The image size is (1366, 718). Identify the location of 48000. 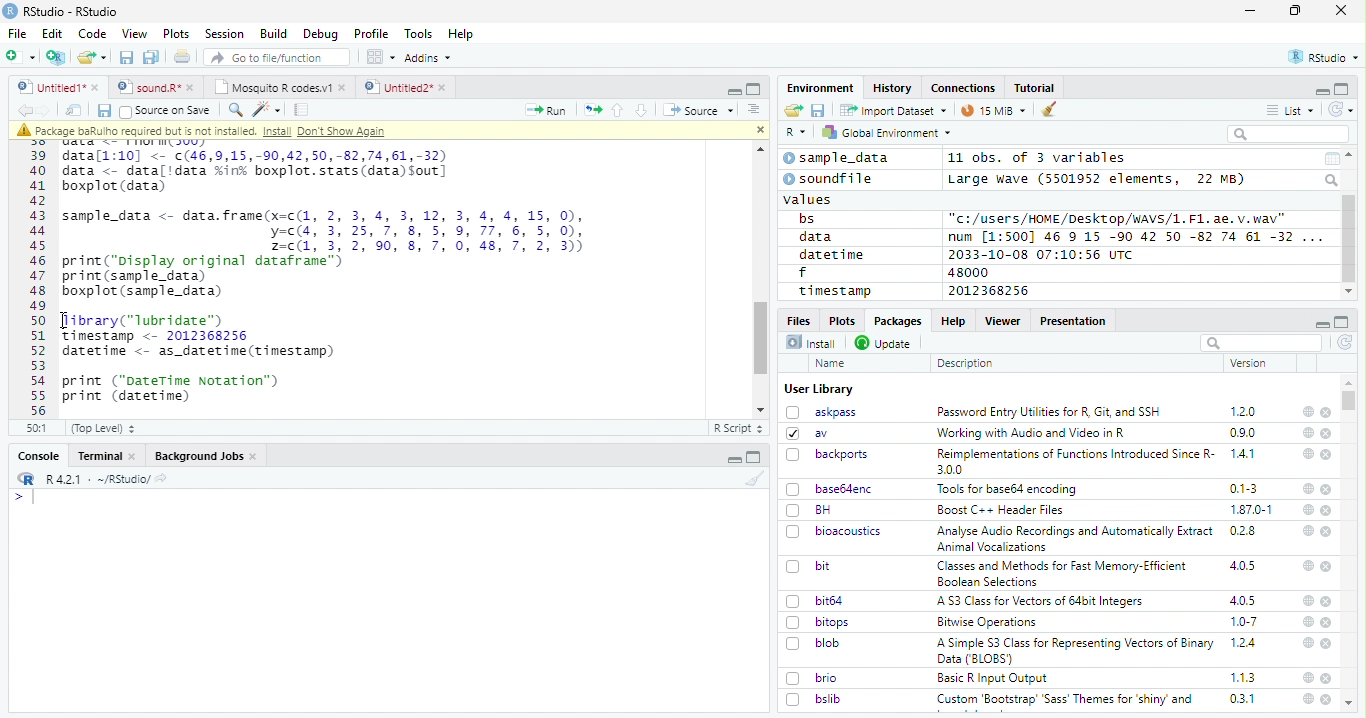
(966, 272).